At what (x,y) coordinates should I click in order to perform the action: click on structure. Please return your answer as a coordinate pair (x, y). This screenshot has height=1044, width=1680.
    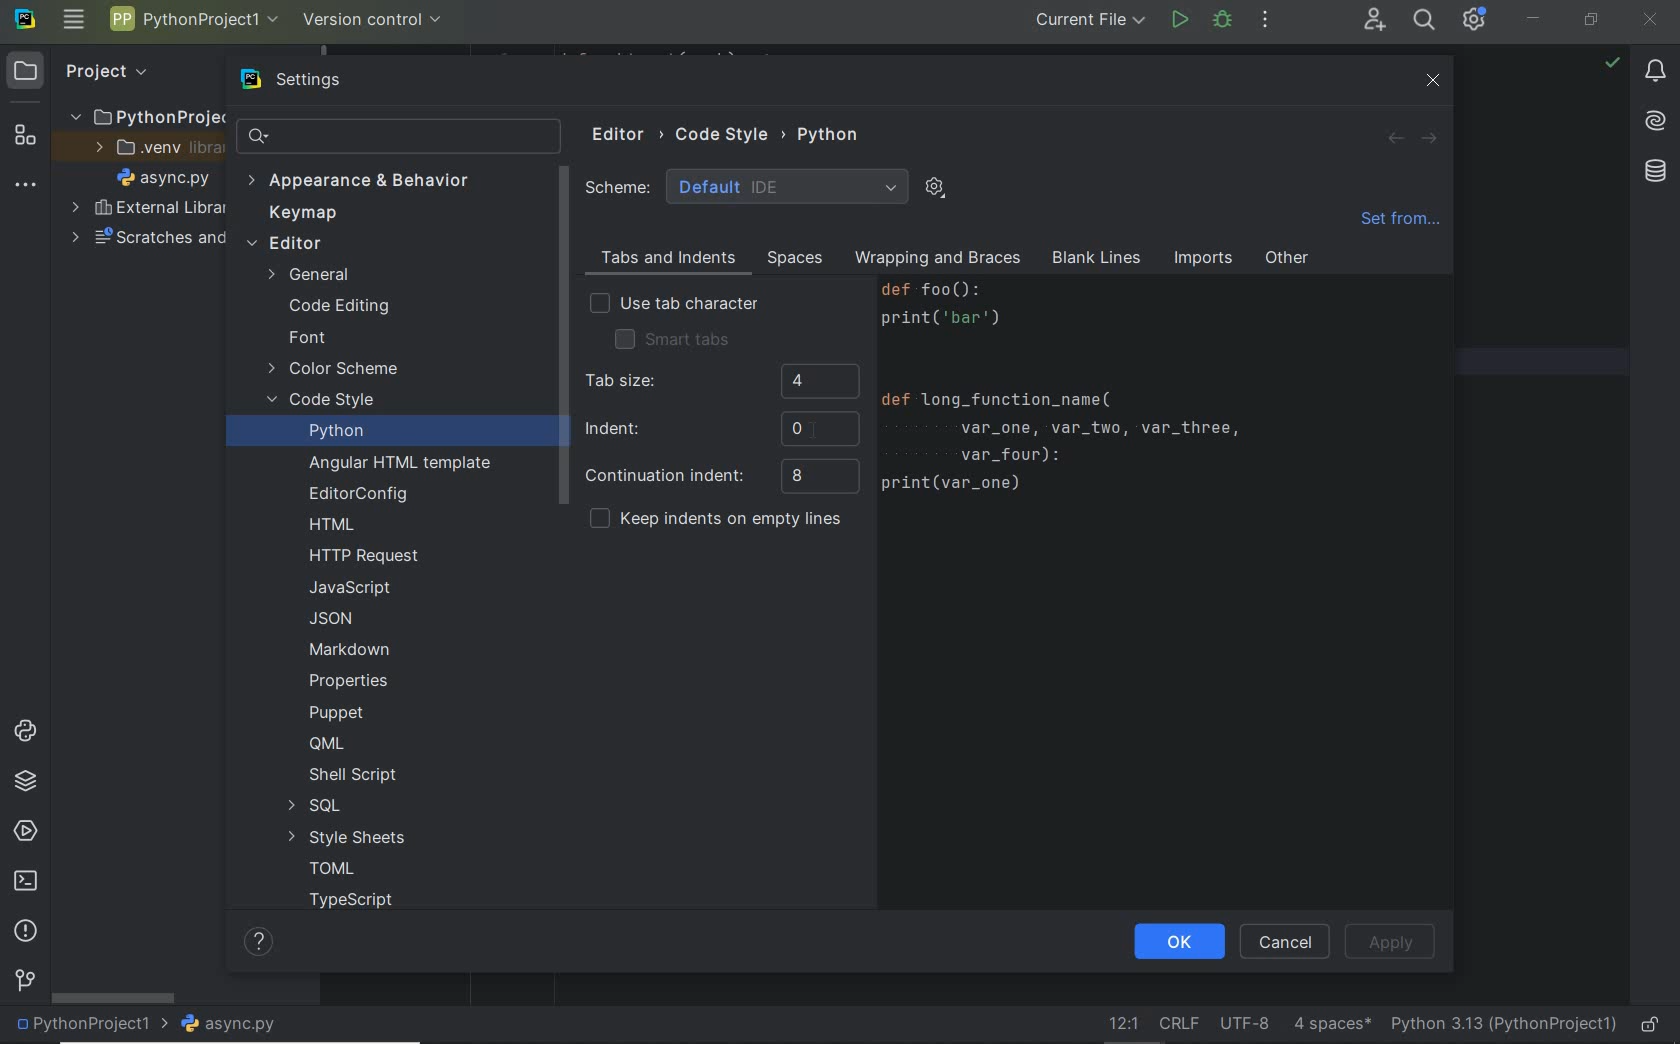
    Looking at the image, I should click on (23, 138).